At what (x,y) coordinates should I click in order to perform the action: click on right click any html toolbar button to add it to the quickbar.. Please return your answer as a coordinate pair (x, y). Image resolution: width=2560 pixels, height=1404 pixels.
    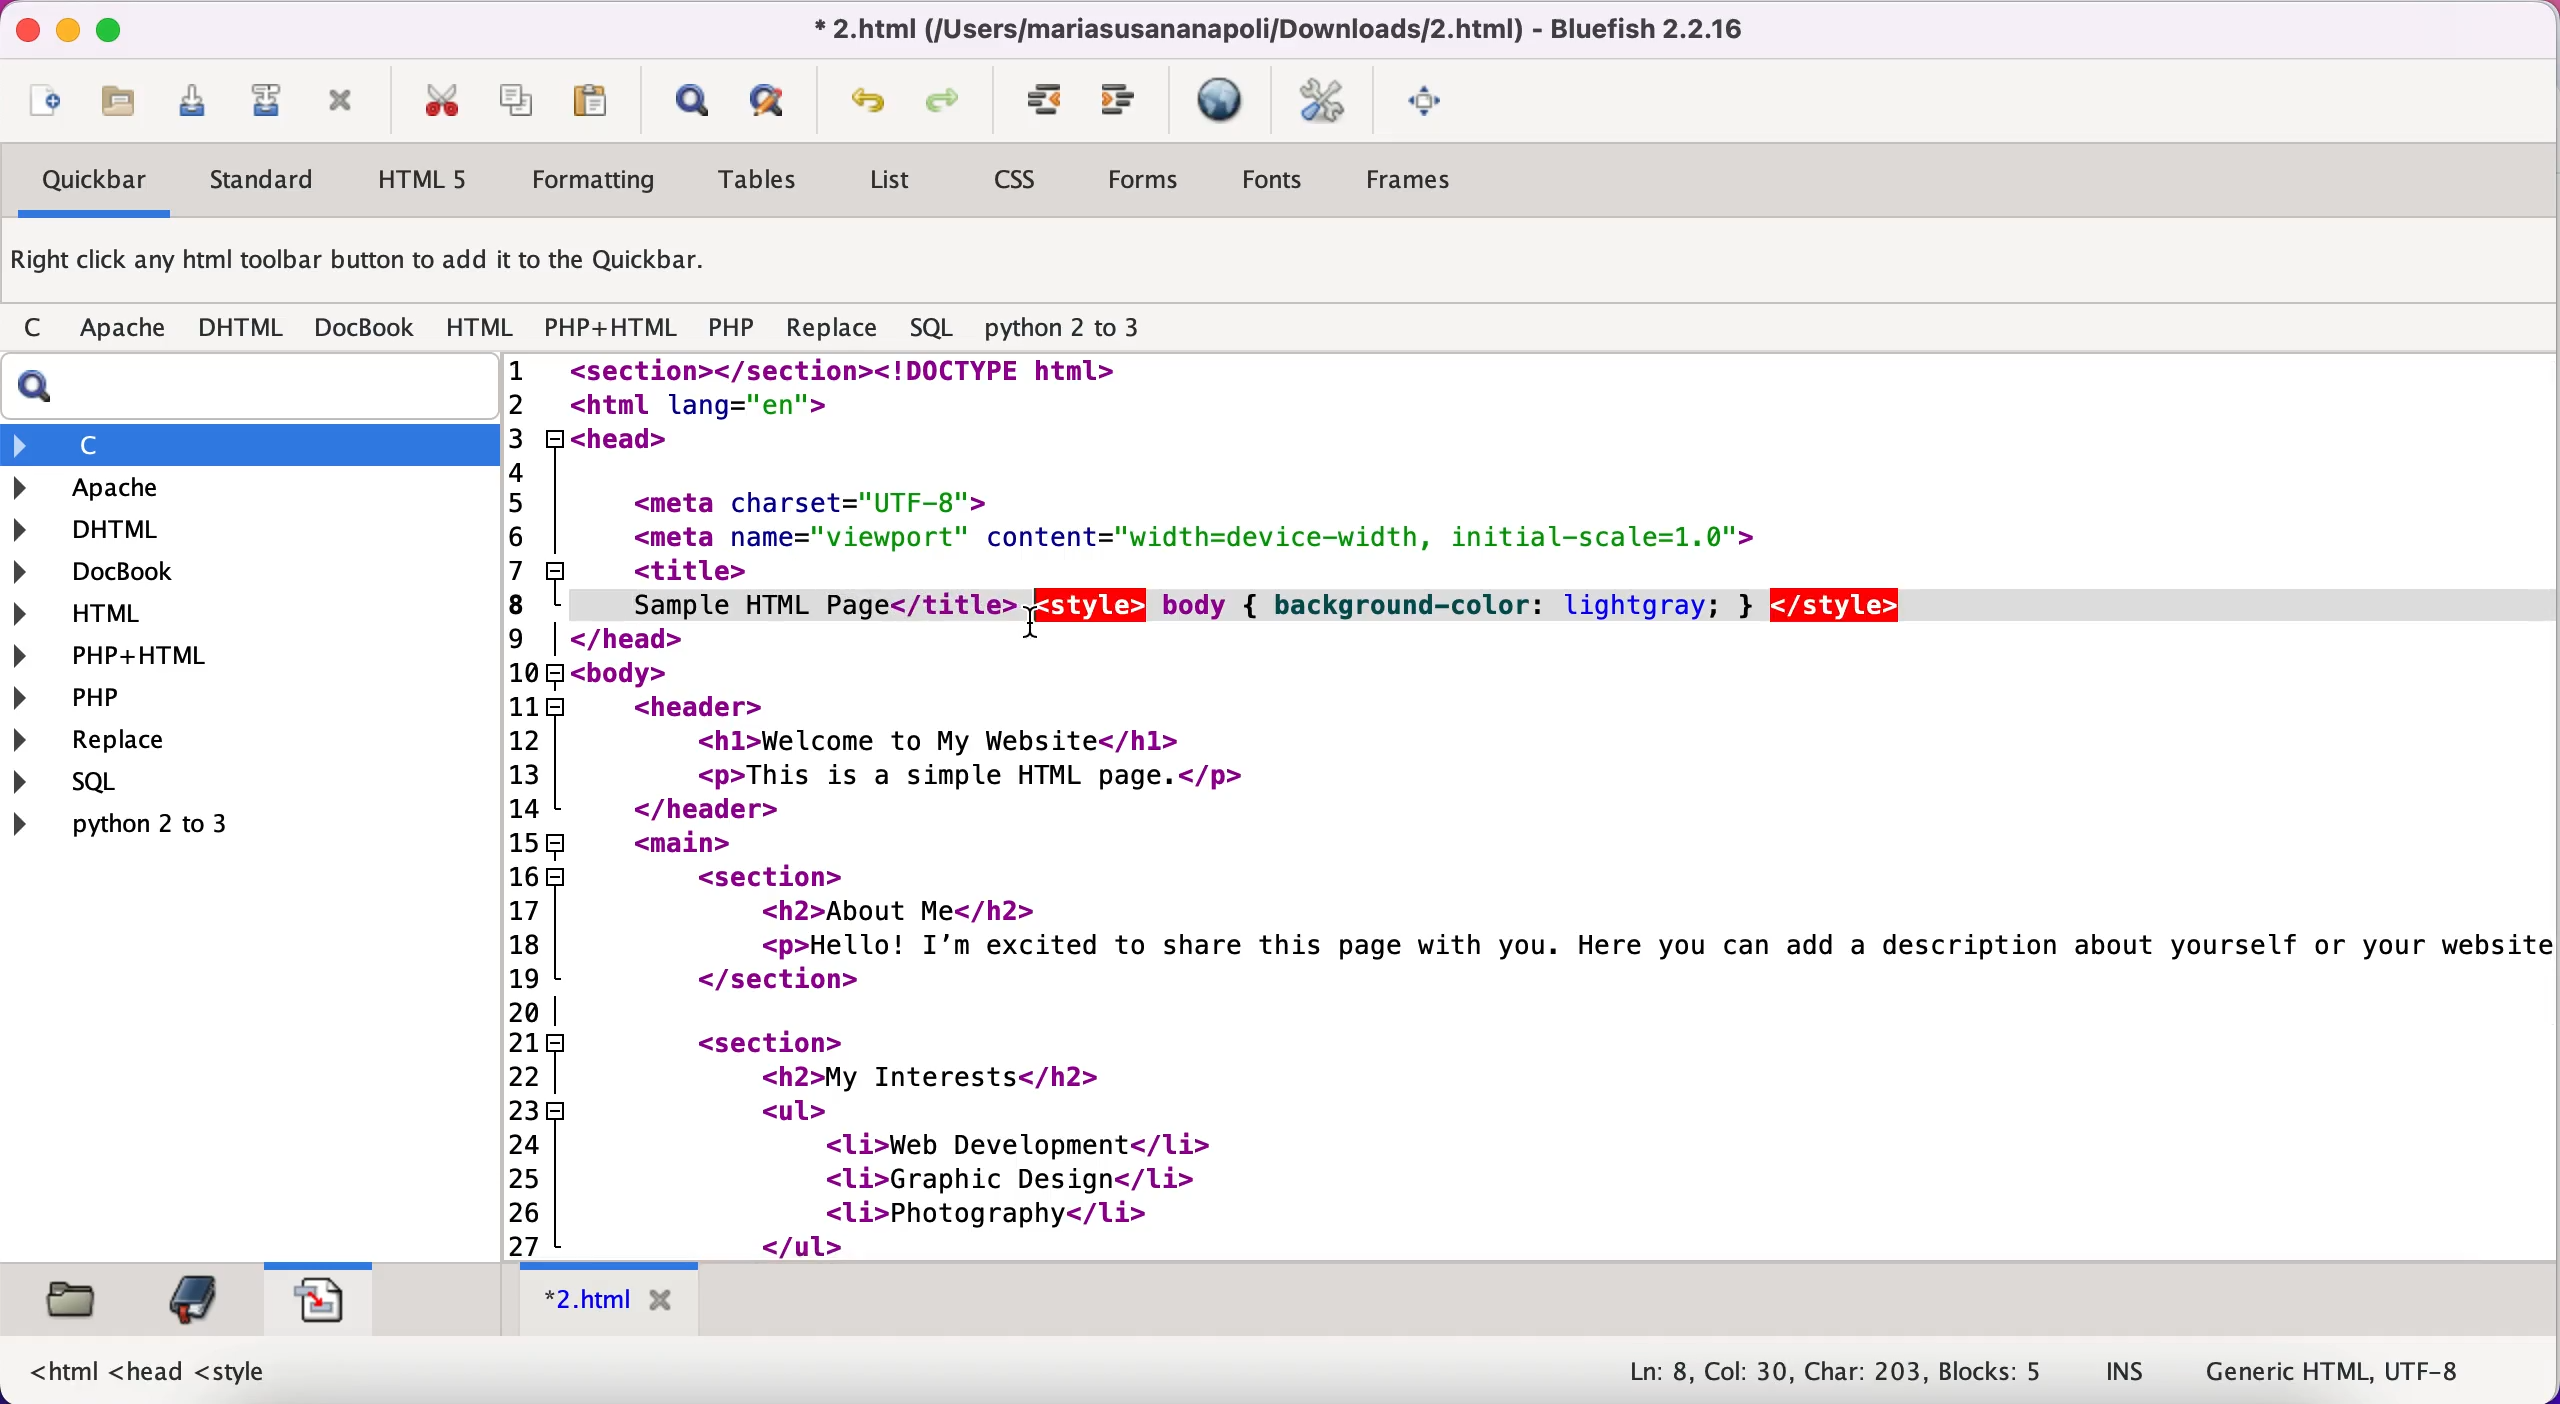
    Looking at the image, I should click on (363, 265).